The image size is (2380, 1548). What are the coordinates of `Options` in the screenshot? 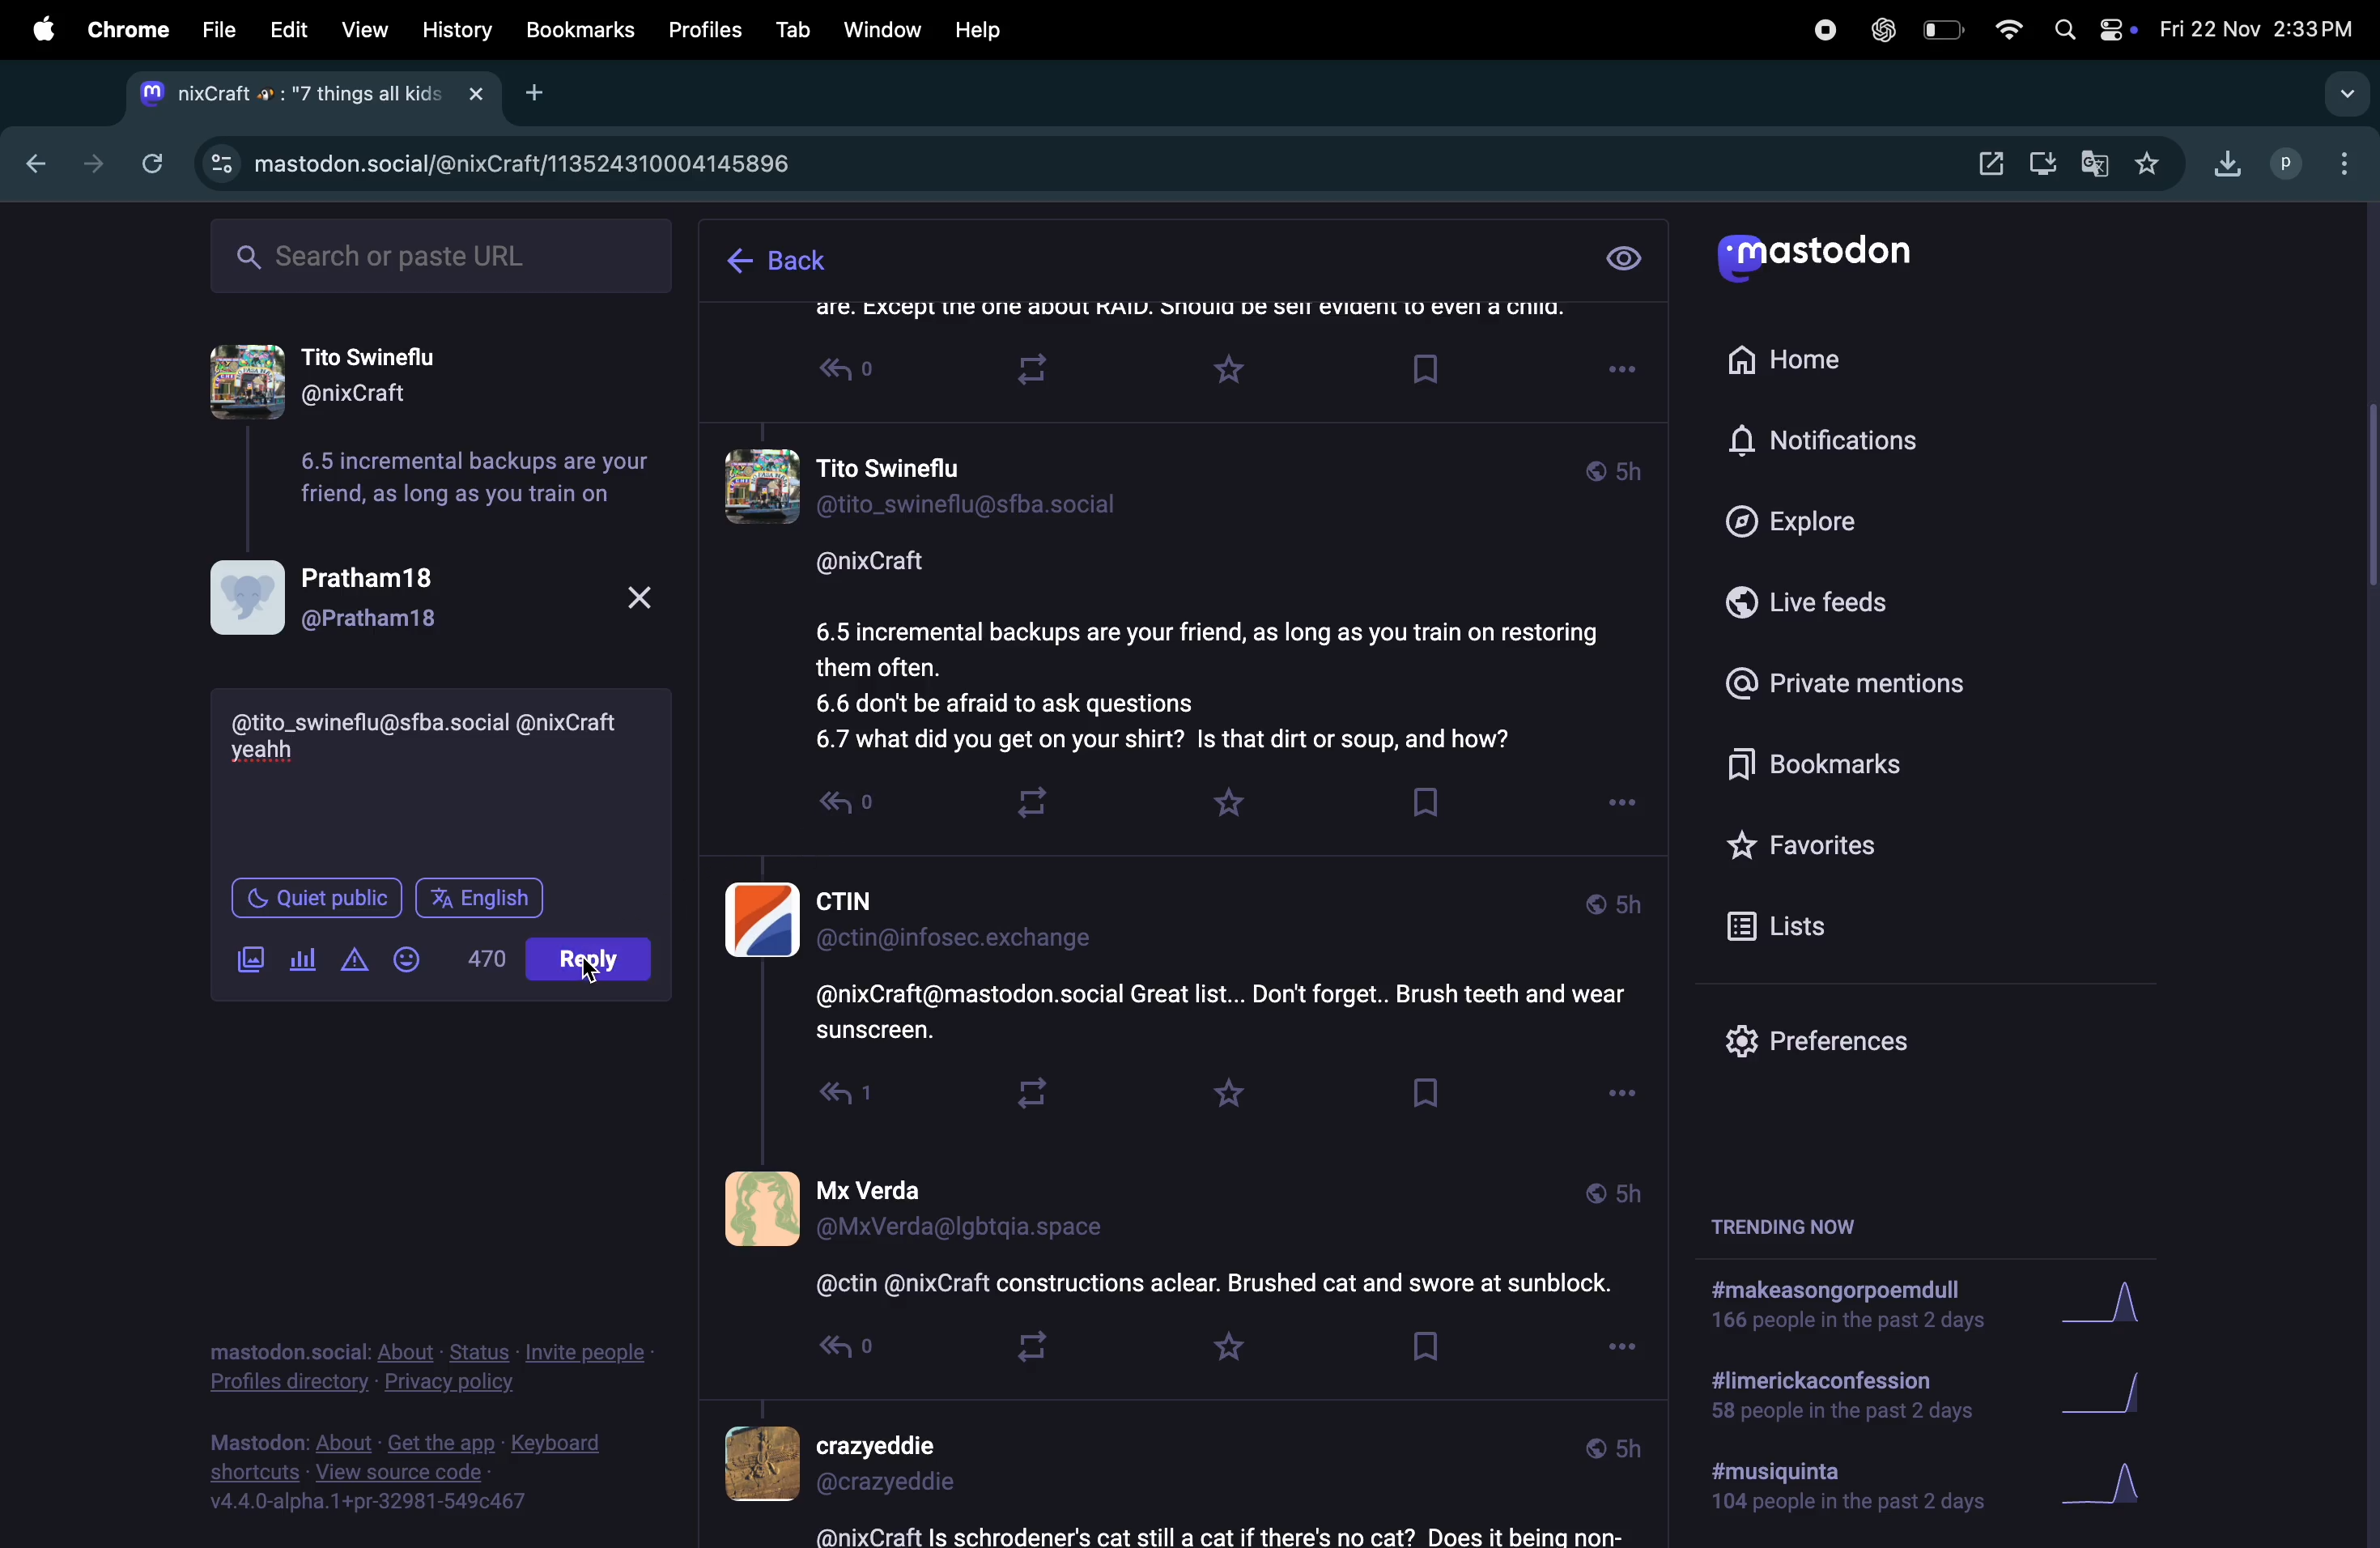 It's located at (1614, 1093).